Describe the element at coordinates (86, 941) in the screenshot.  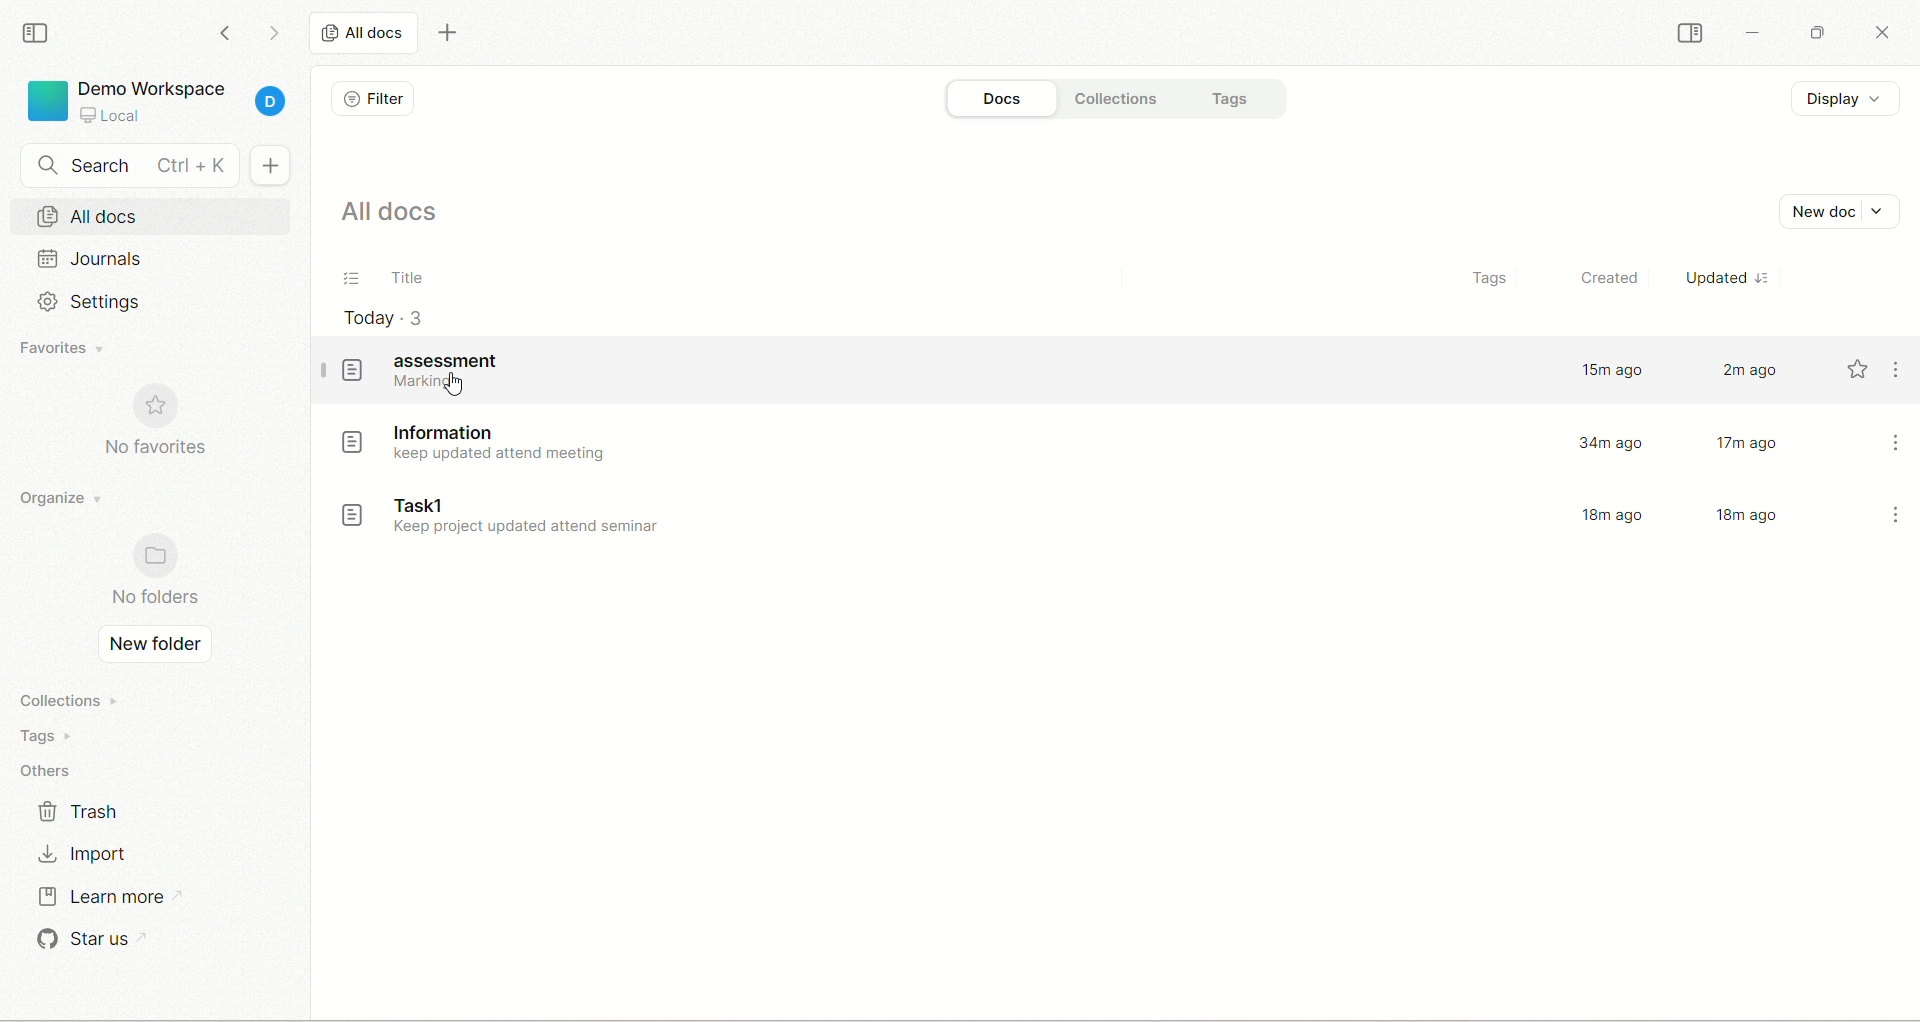
I see `star us` at that location.